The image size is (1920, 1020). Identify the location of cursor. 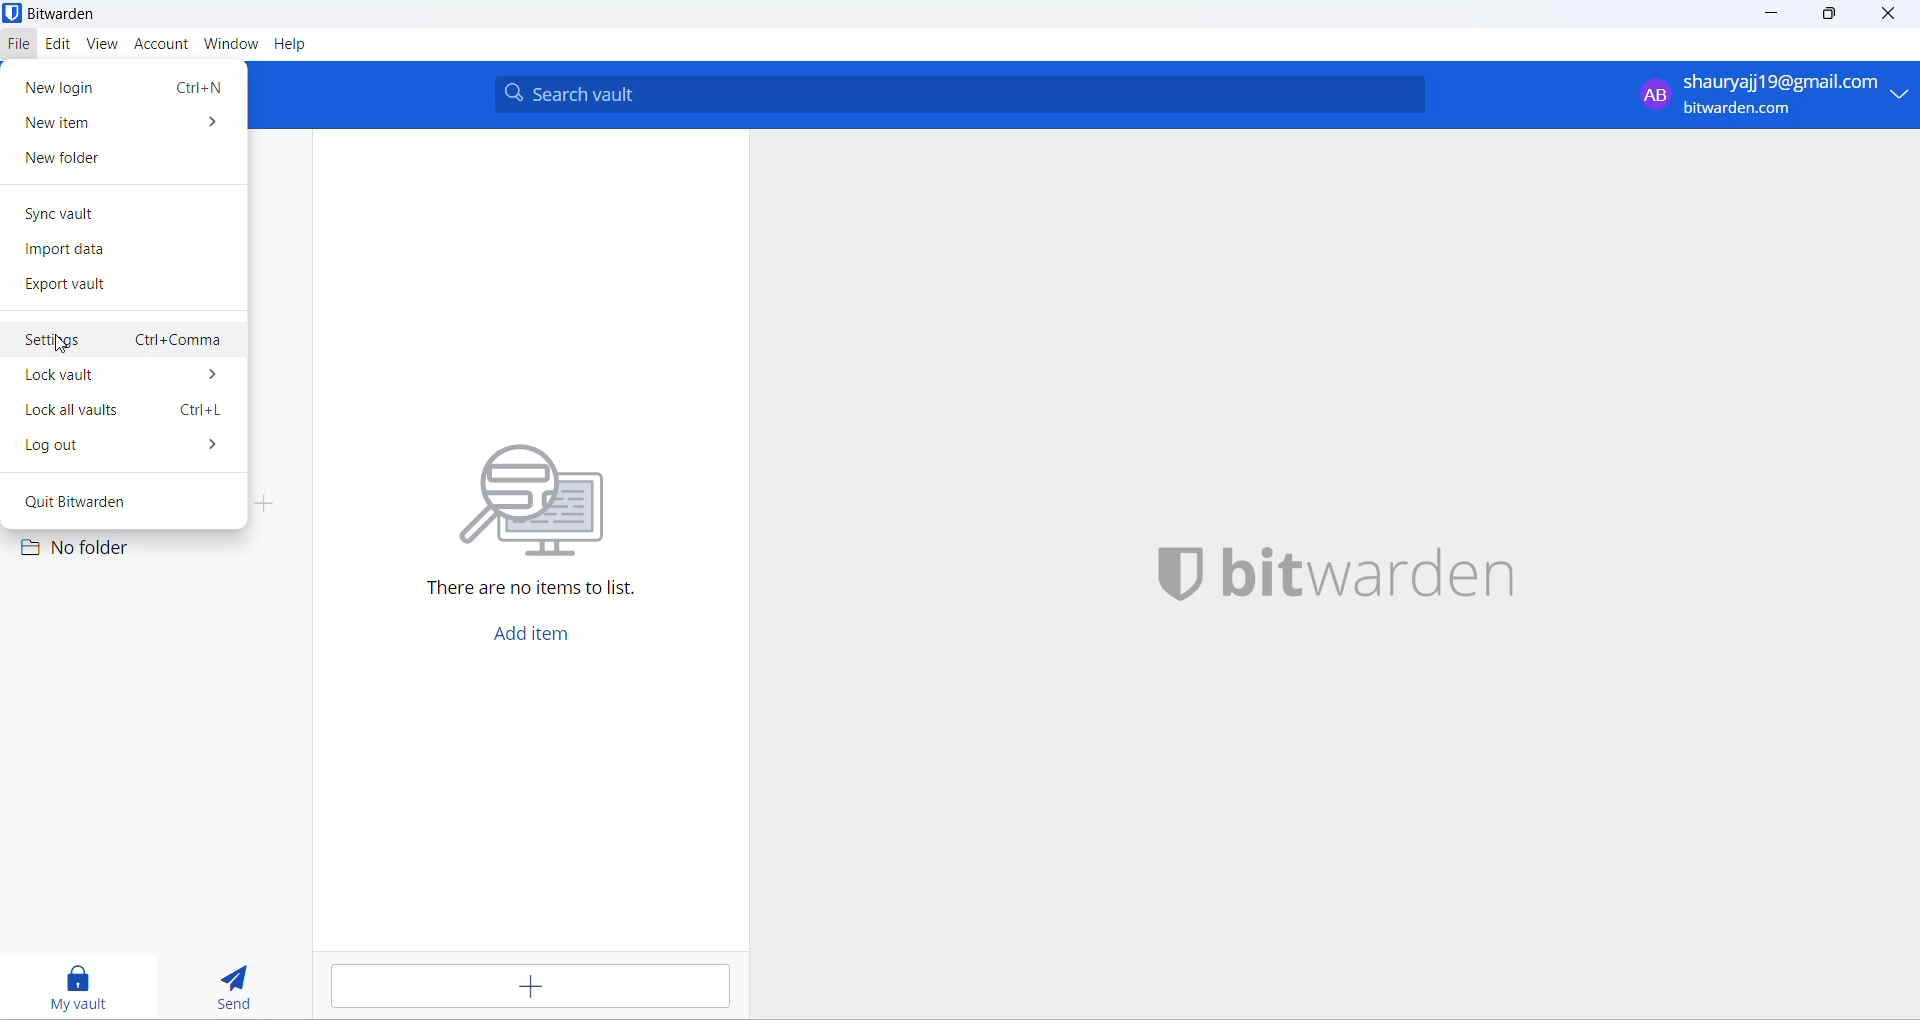
(59, 344).